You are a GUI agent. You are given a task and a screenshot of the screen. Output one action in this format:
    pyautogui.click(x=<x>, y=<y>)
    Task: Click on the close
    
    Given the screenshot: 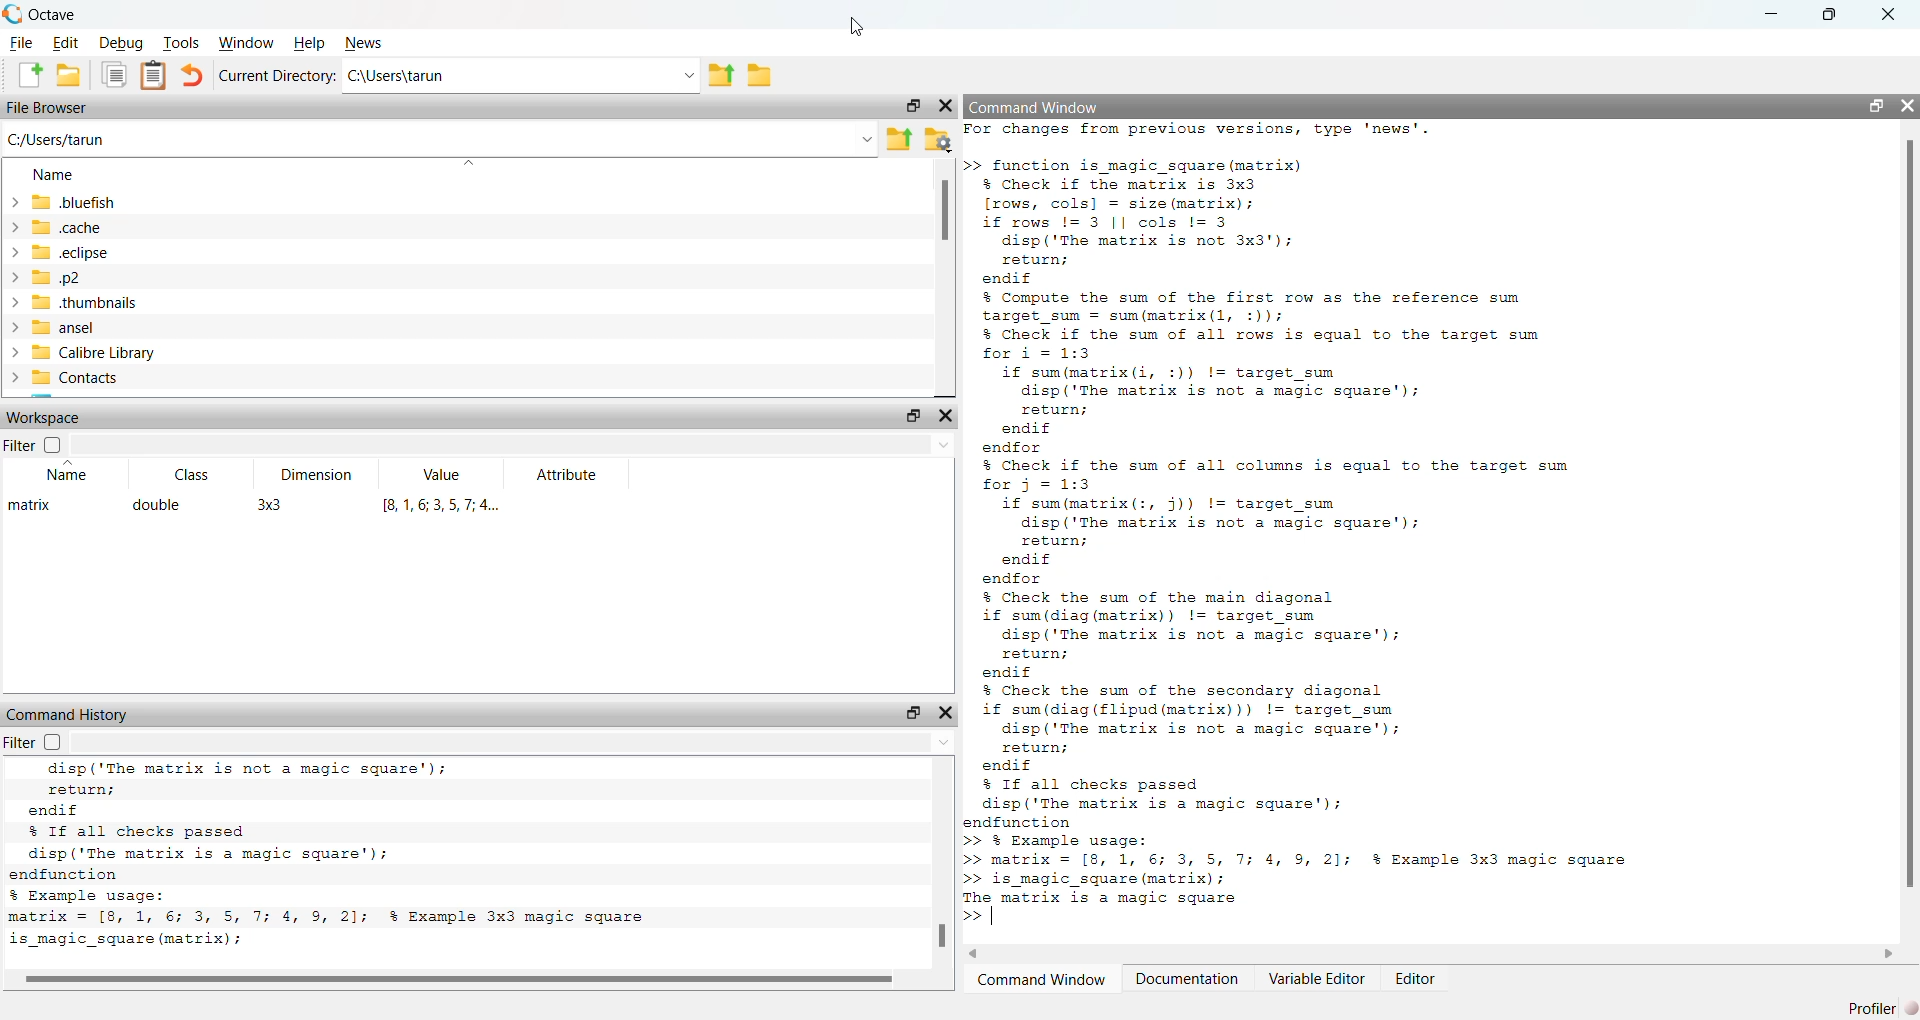 What is the action you would take?
    pyautogui.click(x=1908, y=106)
    